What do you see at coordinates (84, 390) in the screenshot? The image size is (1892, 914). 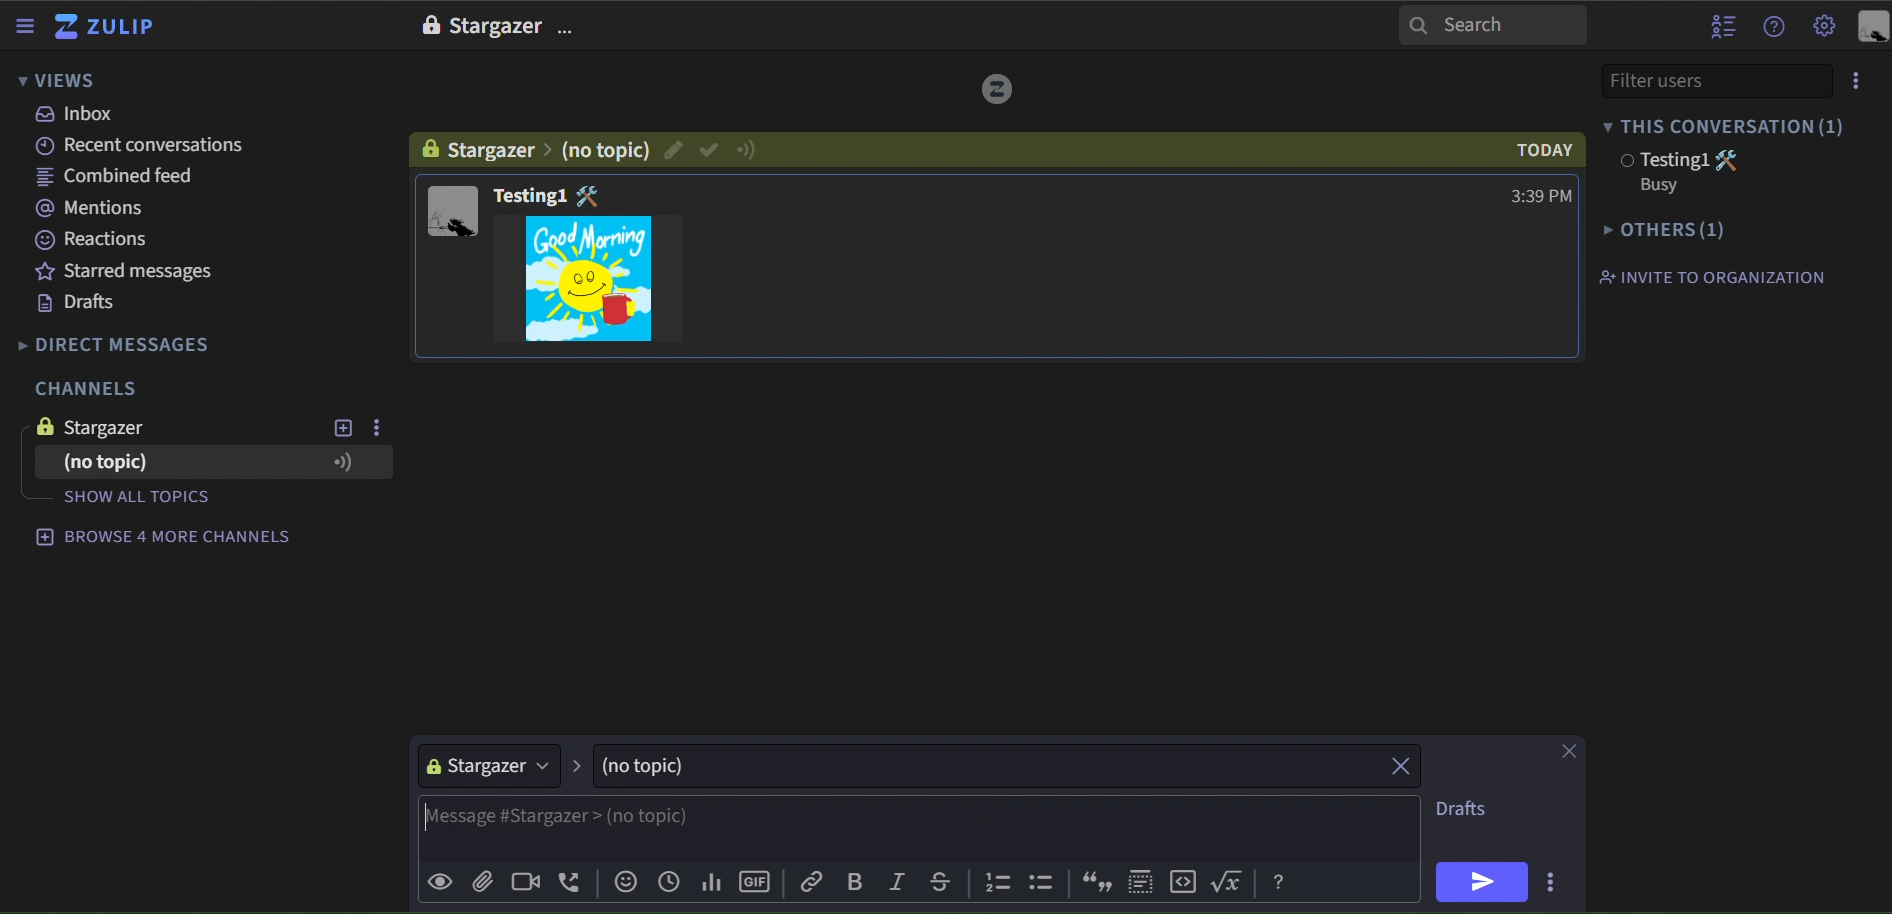 I see `channels` at bounding box center [84, 390].